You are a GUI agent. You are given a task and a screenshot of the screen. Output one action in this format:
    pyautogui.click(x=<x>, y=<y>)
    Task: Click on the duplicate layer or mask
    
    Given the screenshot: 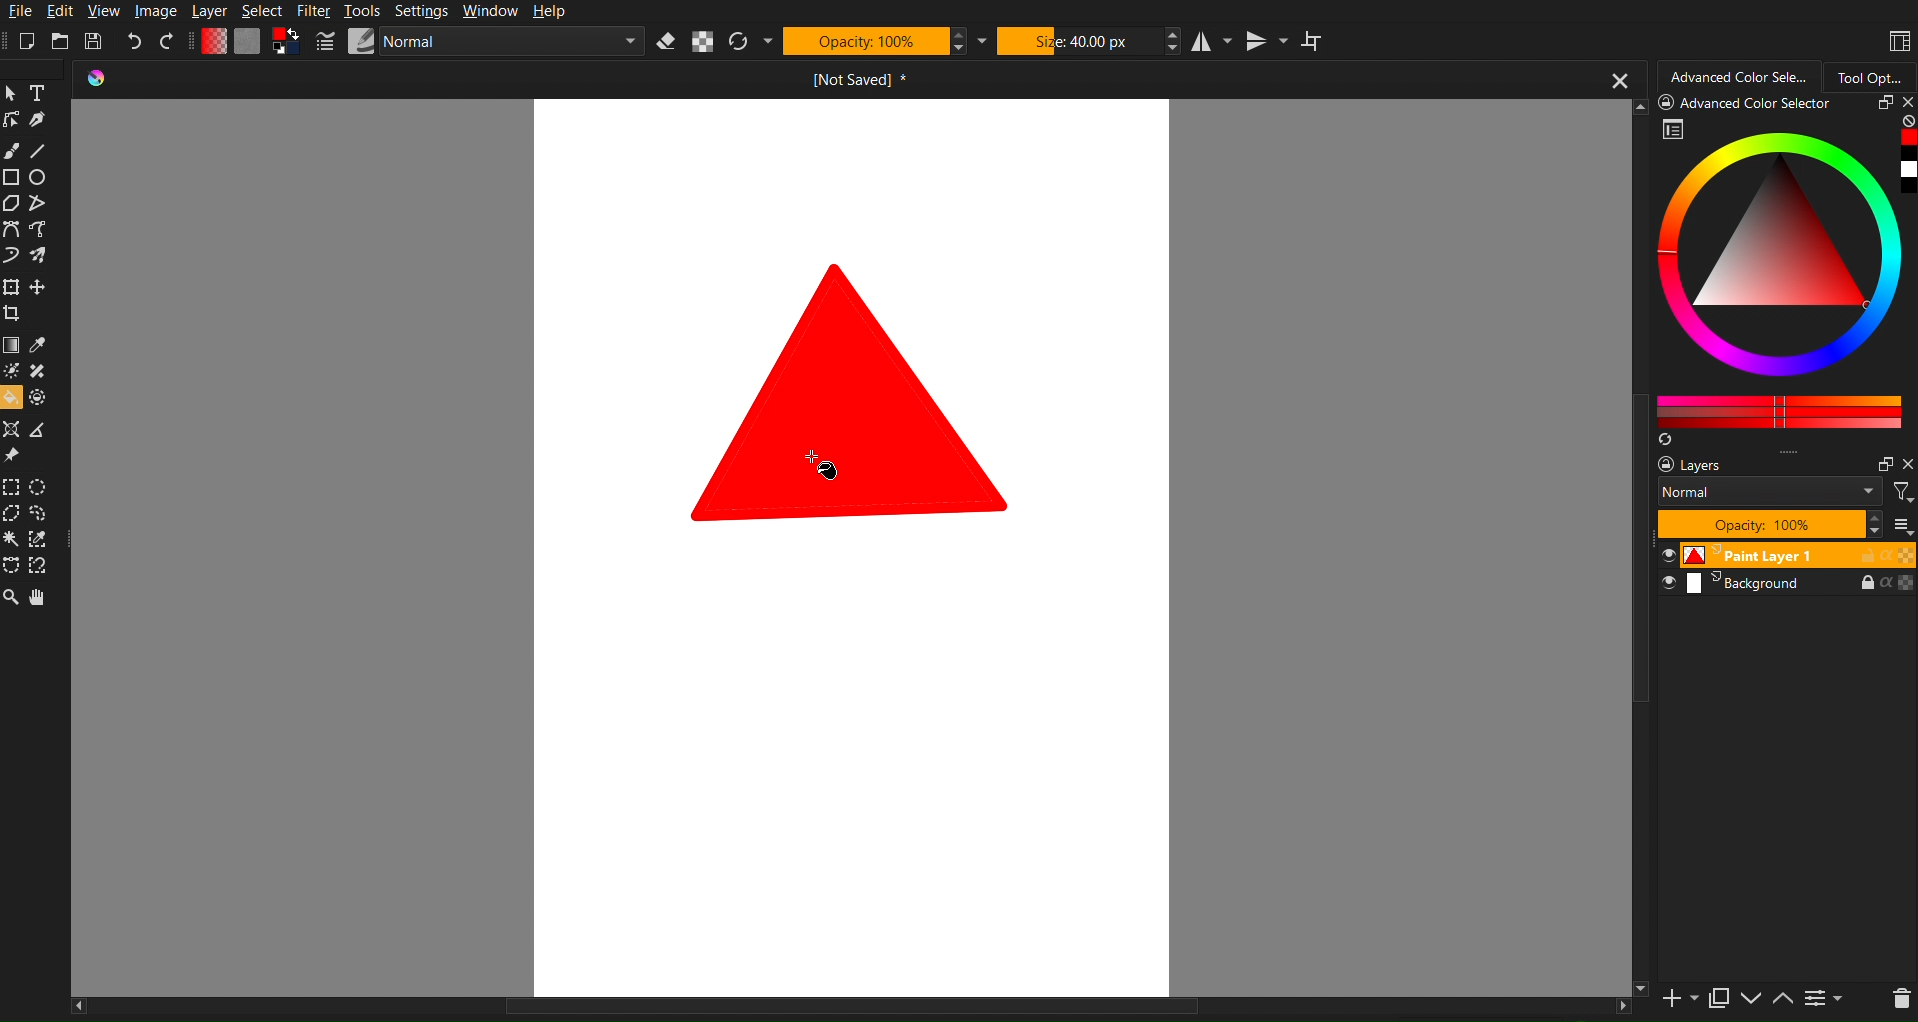 What is the action you would take?
    pyautogui.click(x=1717, y=998)
    